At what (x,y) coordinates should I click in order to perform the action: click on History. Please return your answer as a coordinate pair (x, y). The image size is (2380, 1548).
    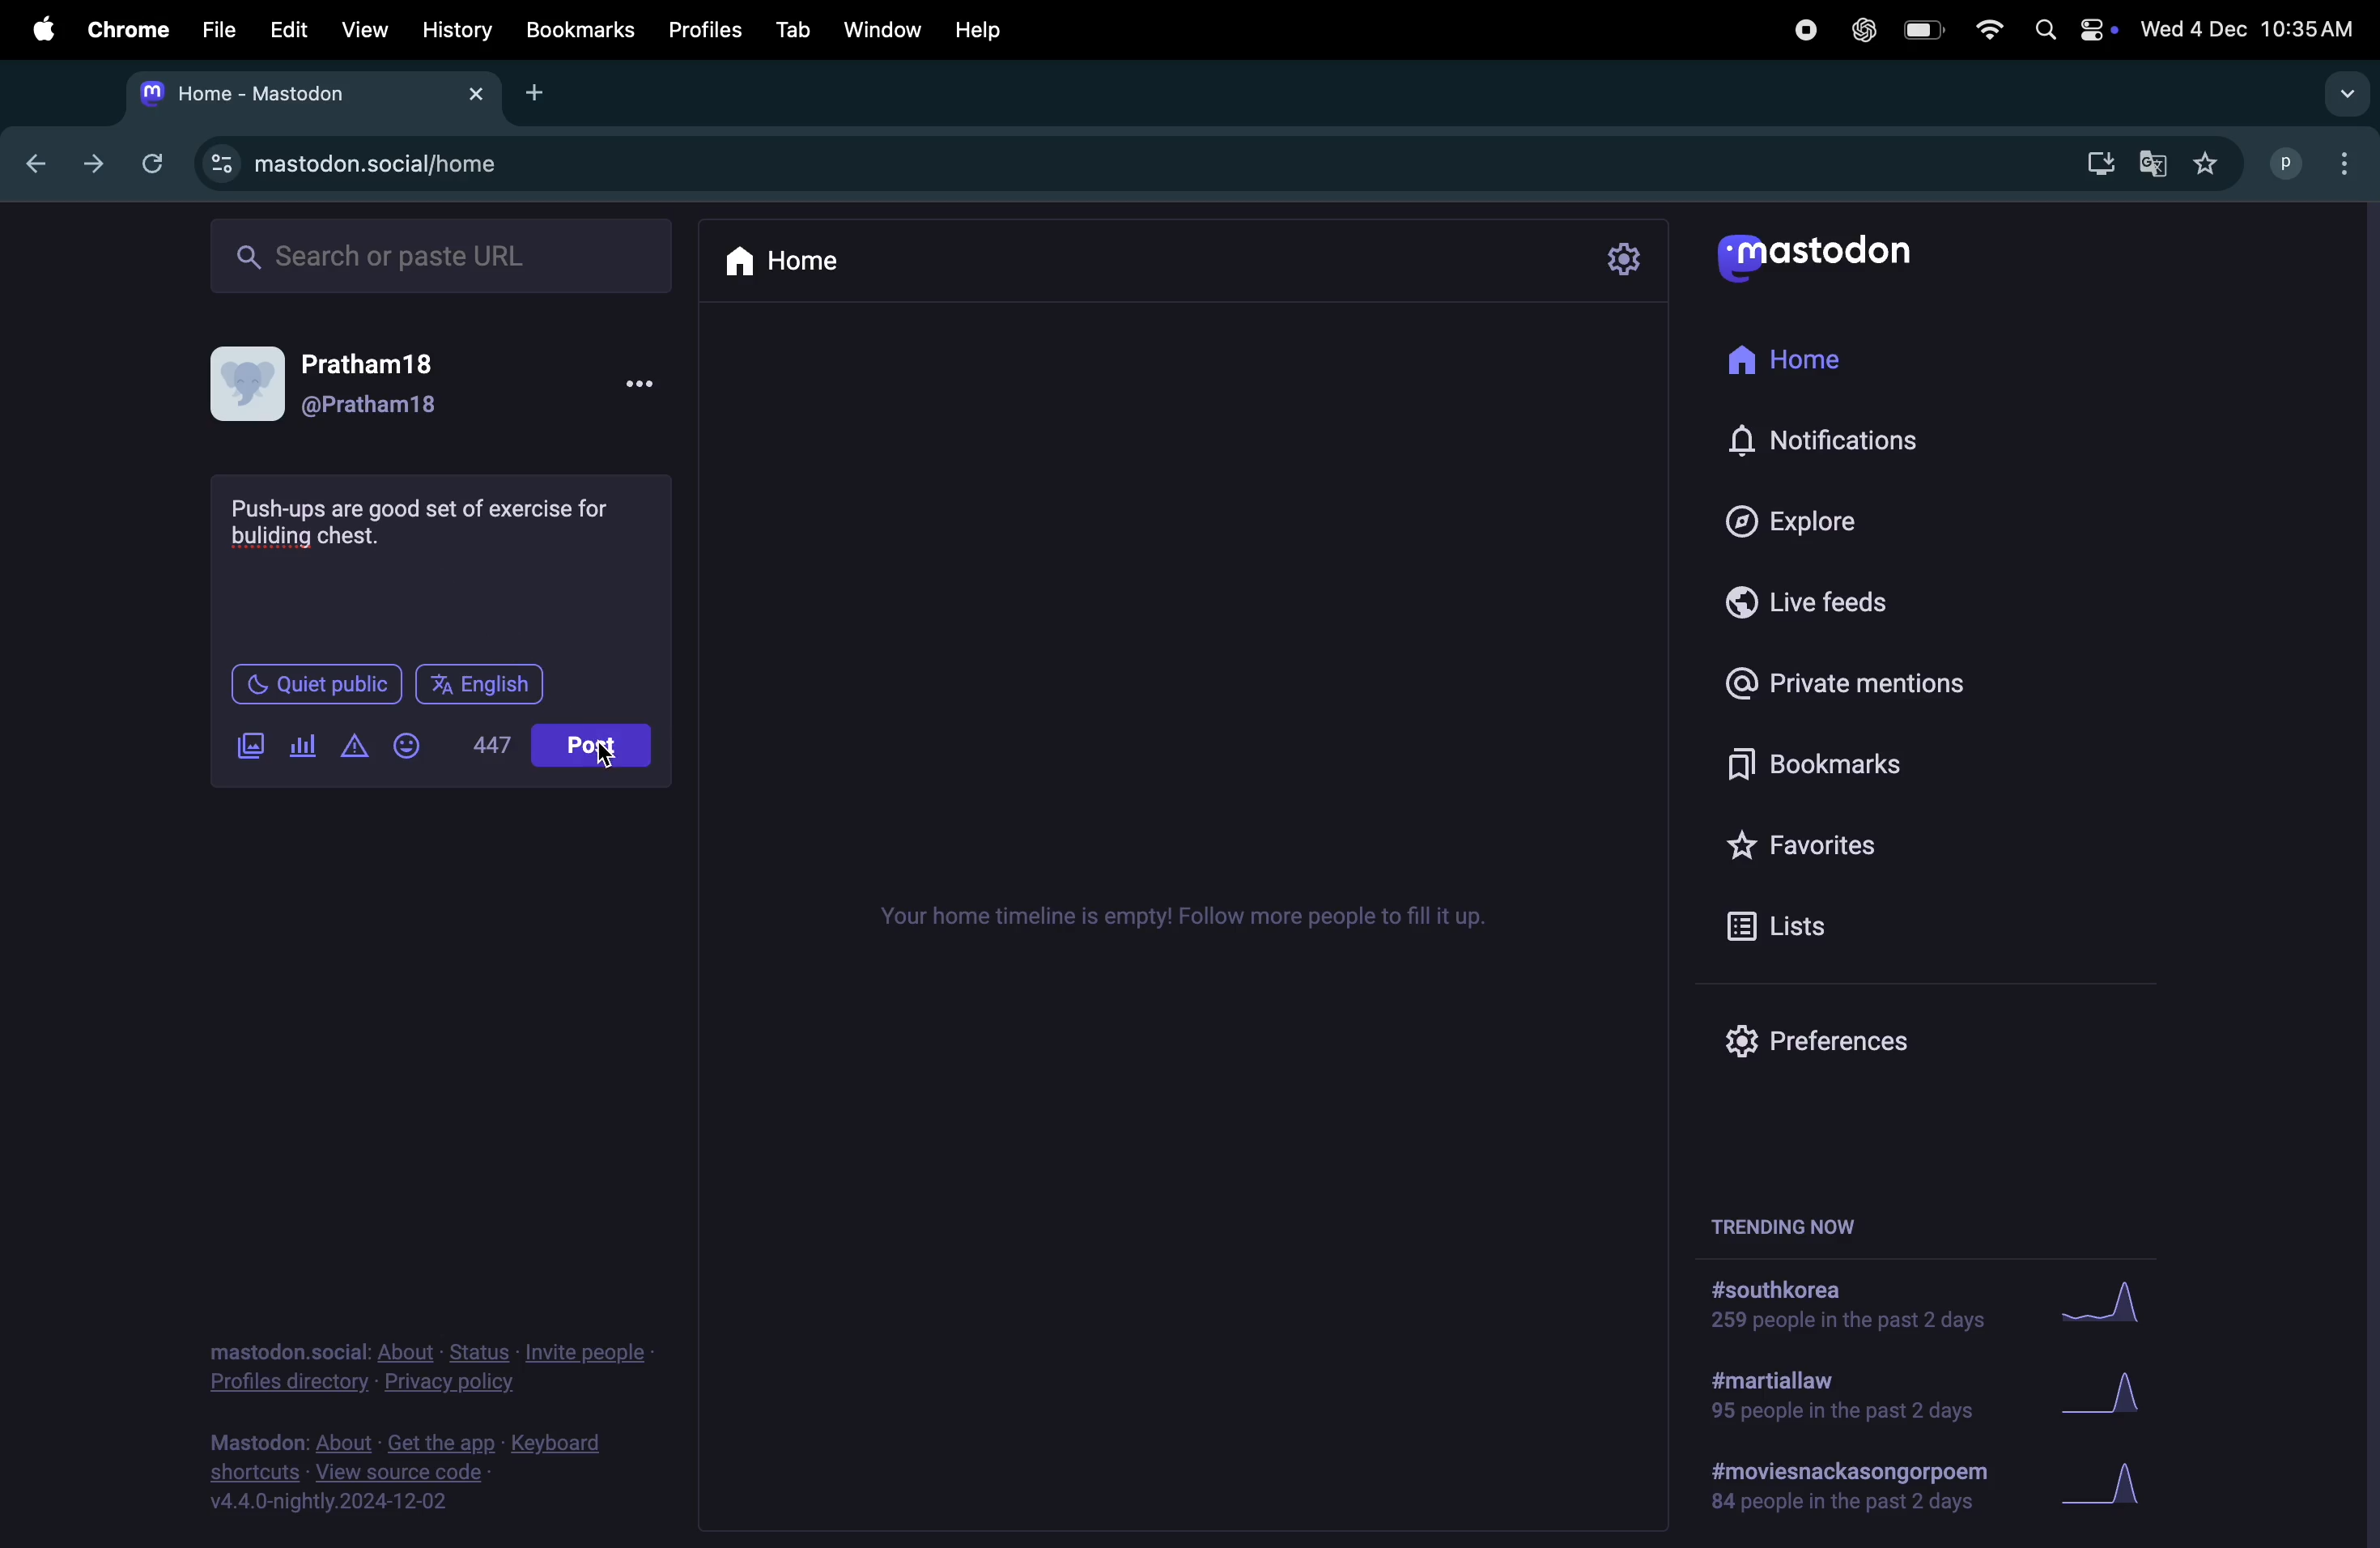
    Looking at the image, I should click on (456, 30).